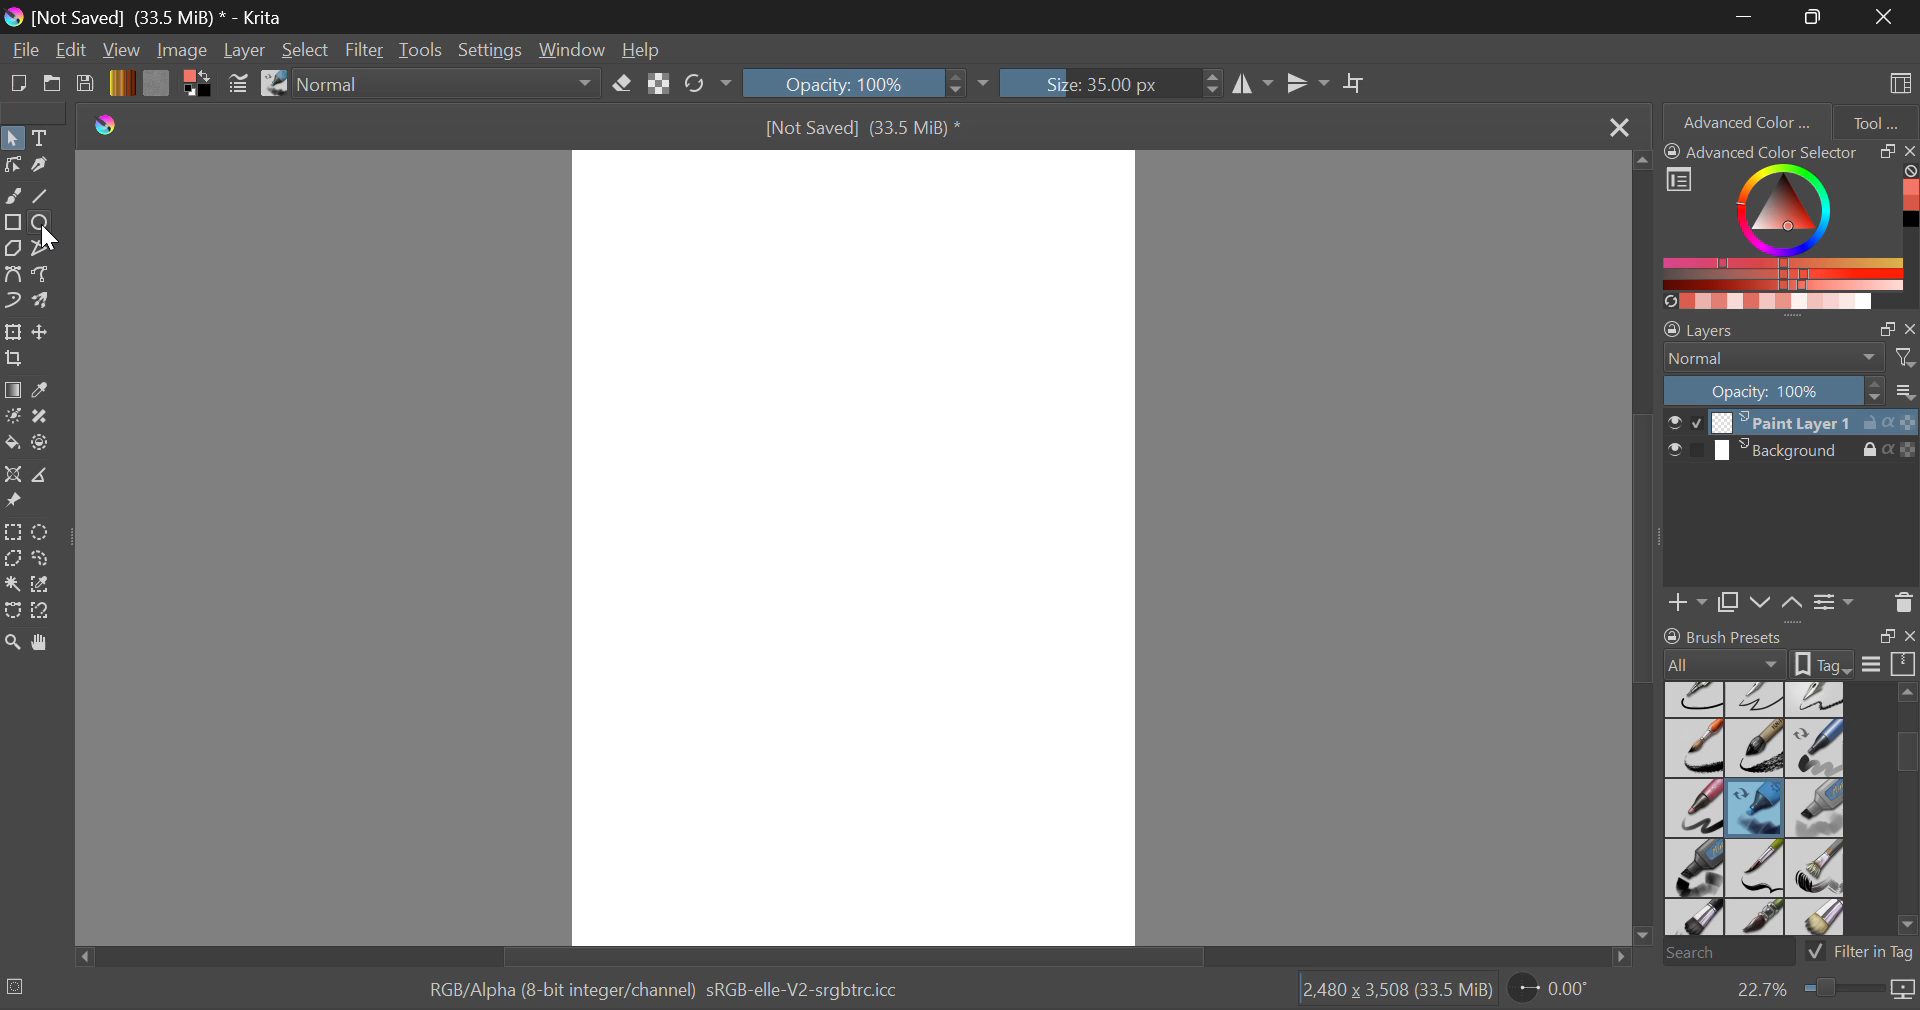 The height and width of the screenshot is (1010, 1920). I want to click on Texture, so click(156, 82).